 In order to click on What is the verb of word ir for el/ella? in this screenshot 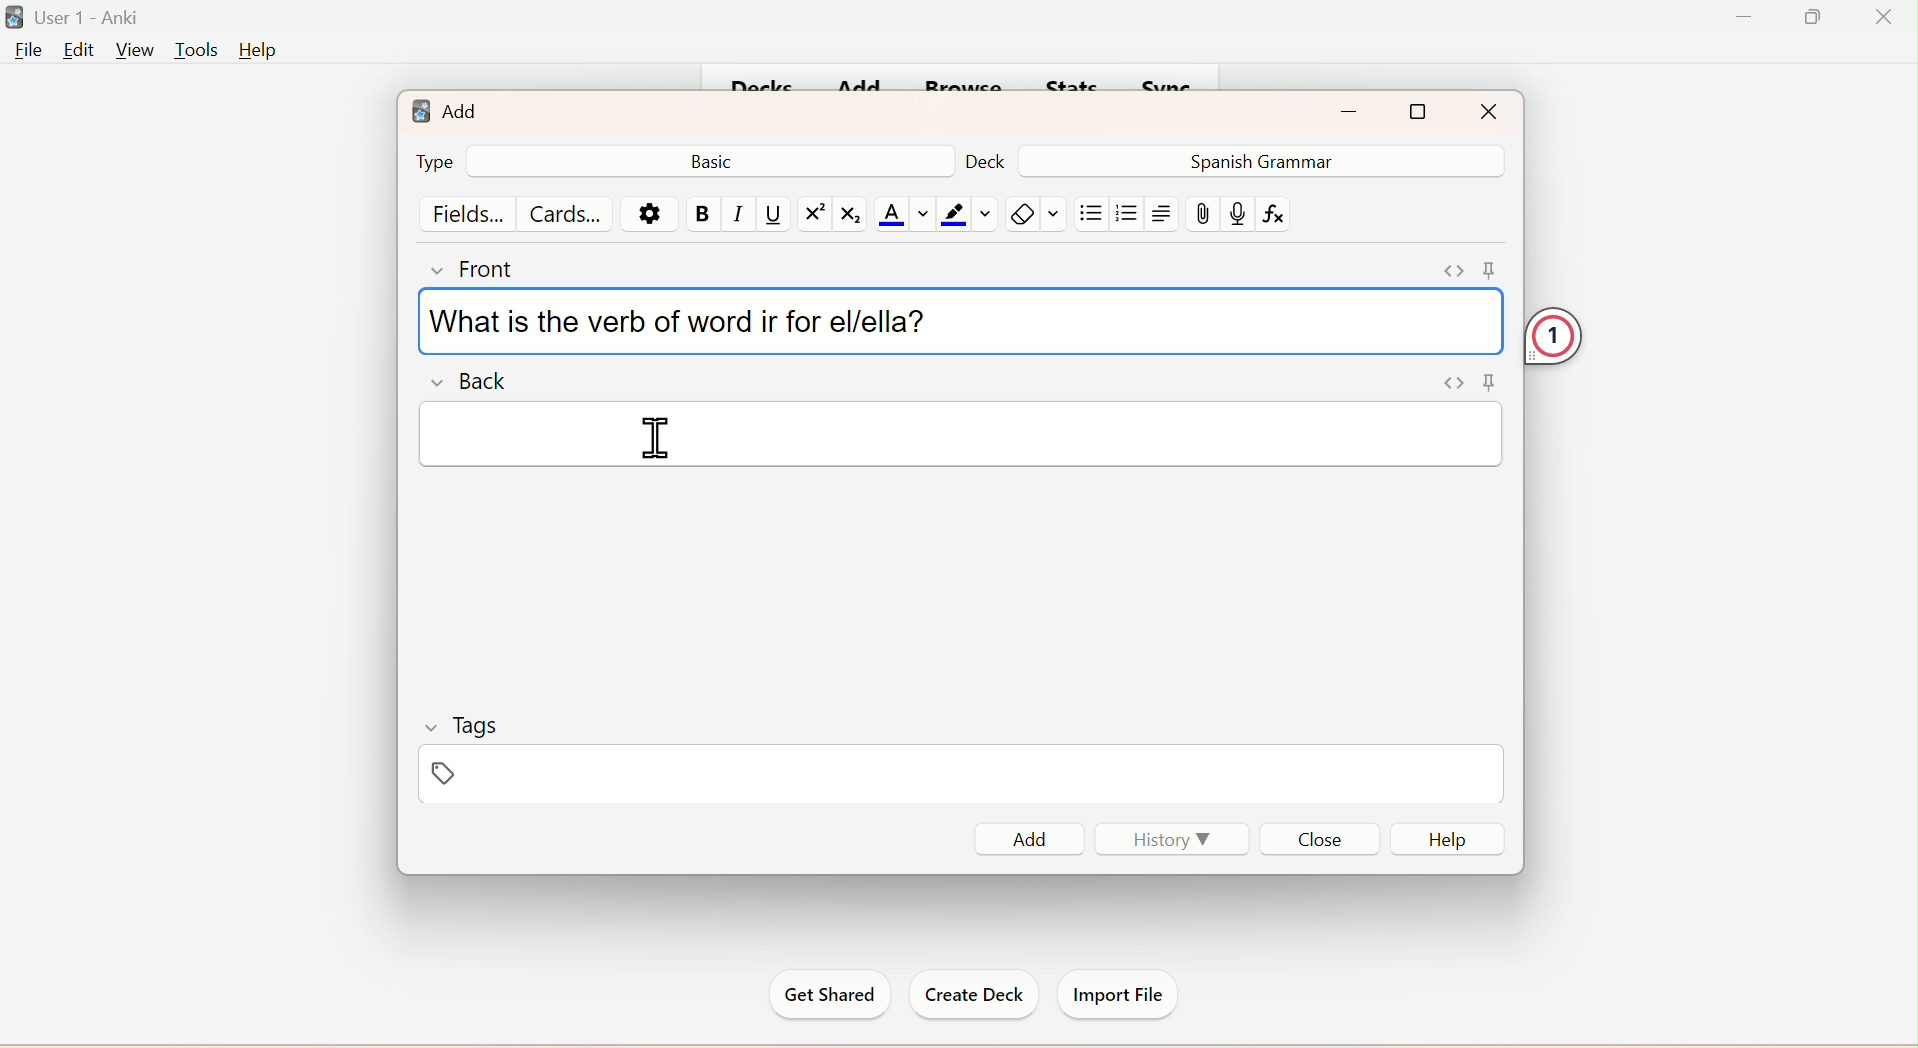, I will do `click(683, 317)`.